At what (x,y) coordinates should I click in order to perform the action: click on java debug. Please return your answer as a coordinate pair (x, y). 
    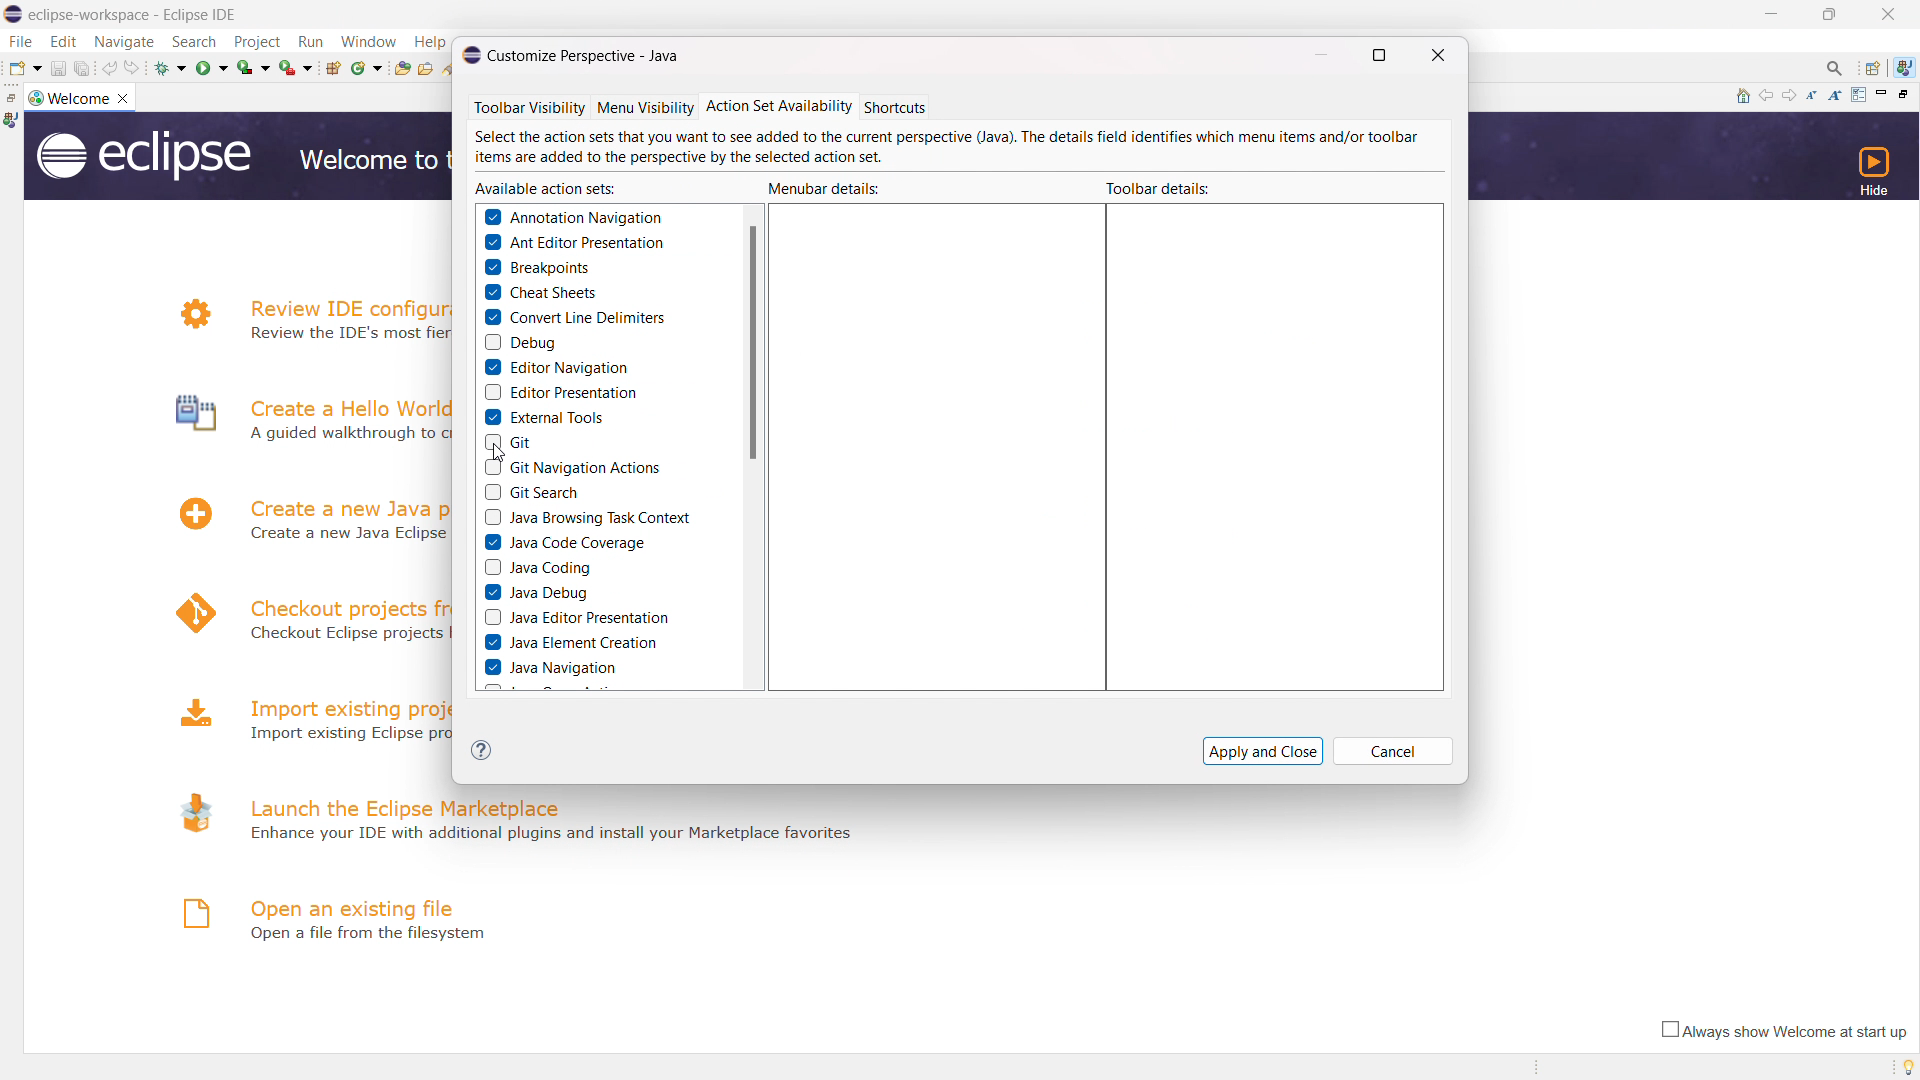
    Looking at the image, I should click on (534, 592).